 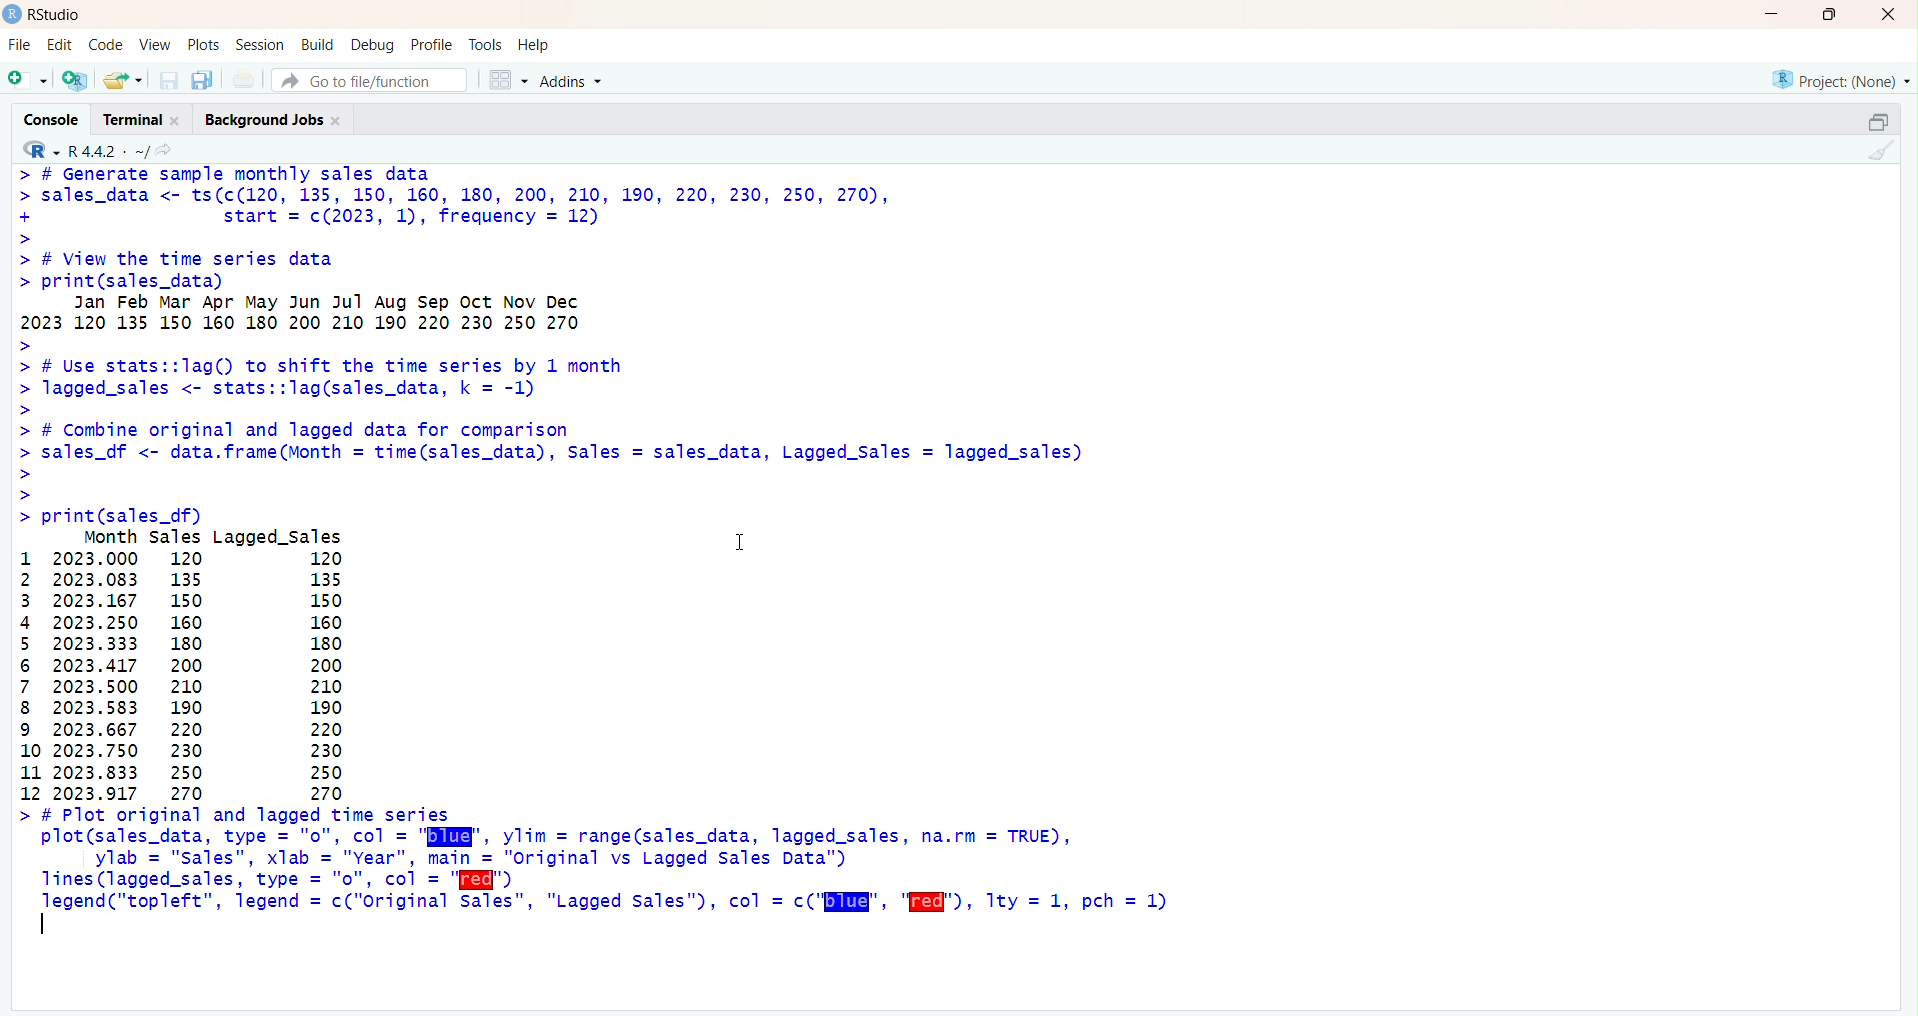 What do you see at coordinates (489, 204) in the screenshot?
I see `# Generate sample monthly sales data sales_data <- ts(c(120, 135, 150, 160, 180, 200, 210, 190, 220, 230, 250, 270),start = c(2023, 1), frequency = 12)` at bounding box center [489, 204].